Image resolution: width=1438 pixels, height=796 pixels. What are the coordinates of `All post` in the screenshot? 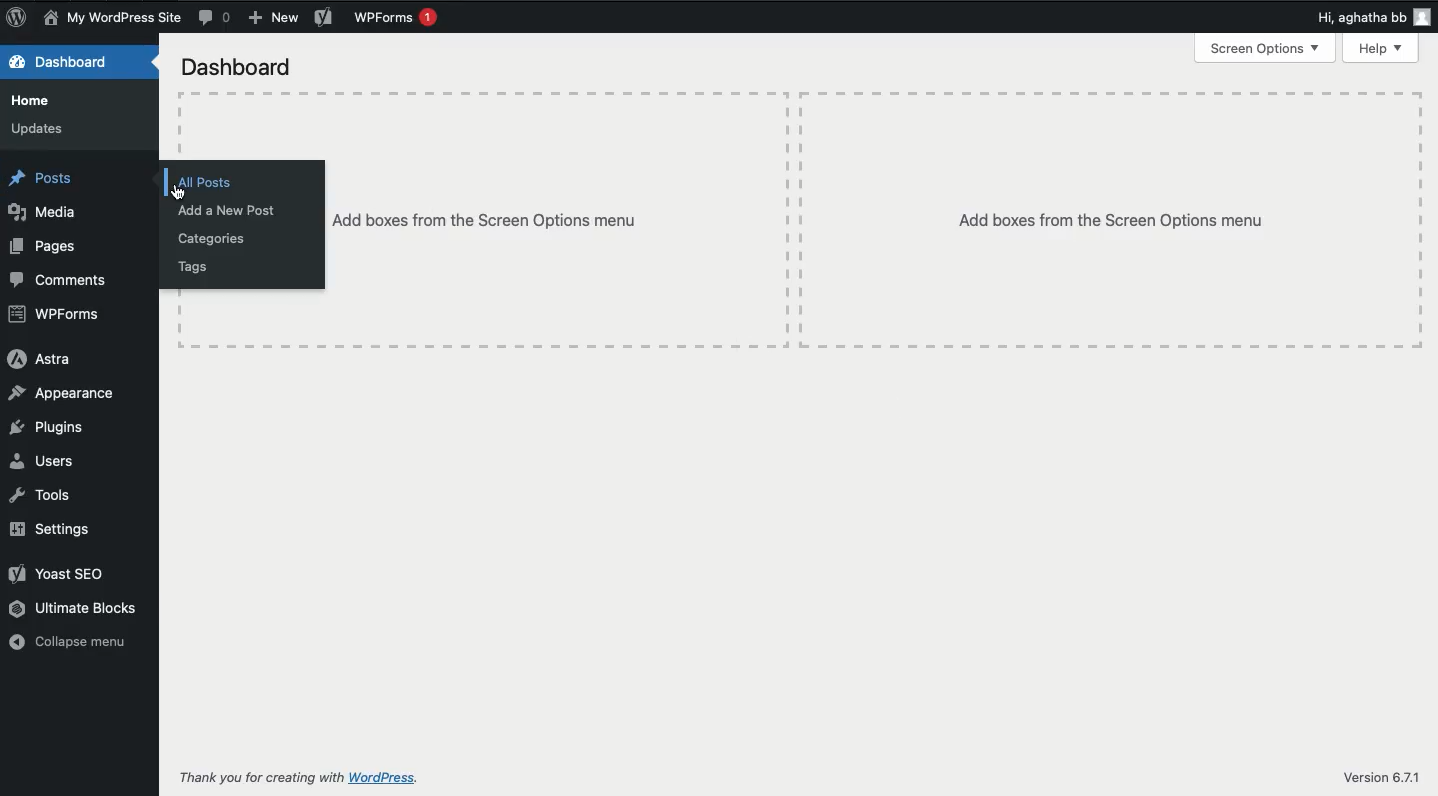 It's located at (210, 181).